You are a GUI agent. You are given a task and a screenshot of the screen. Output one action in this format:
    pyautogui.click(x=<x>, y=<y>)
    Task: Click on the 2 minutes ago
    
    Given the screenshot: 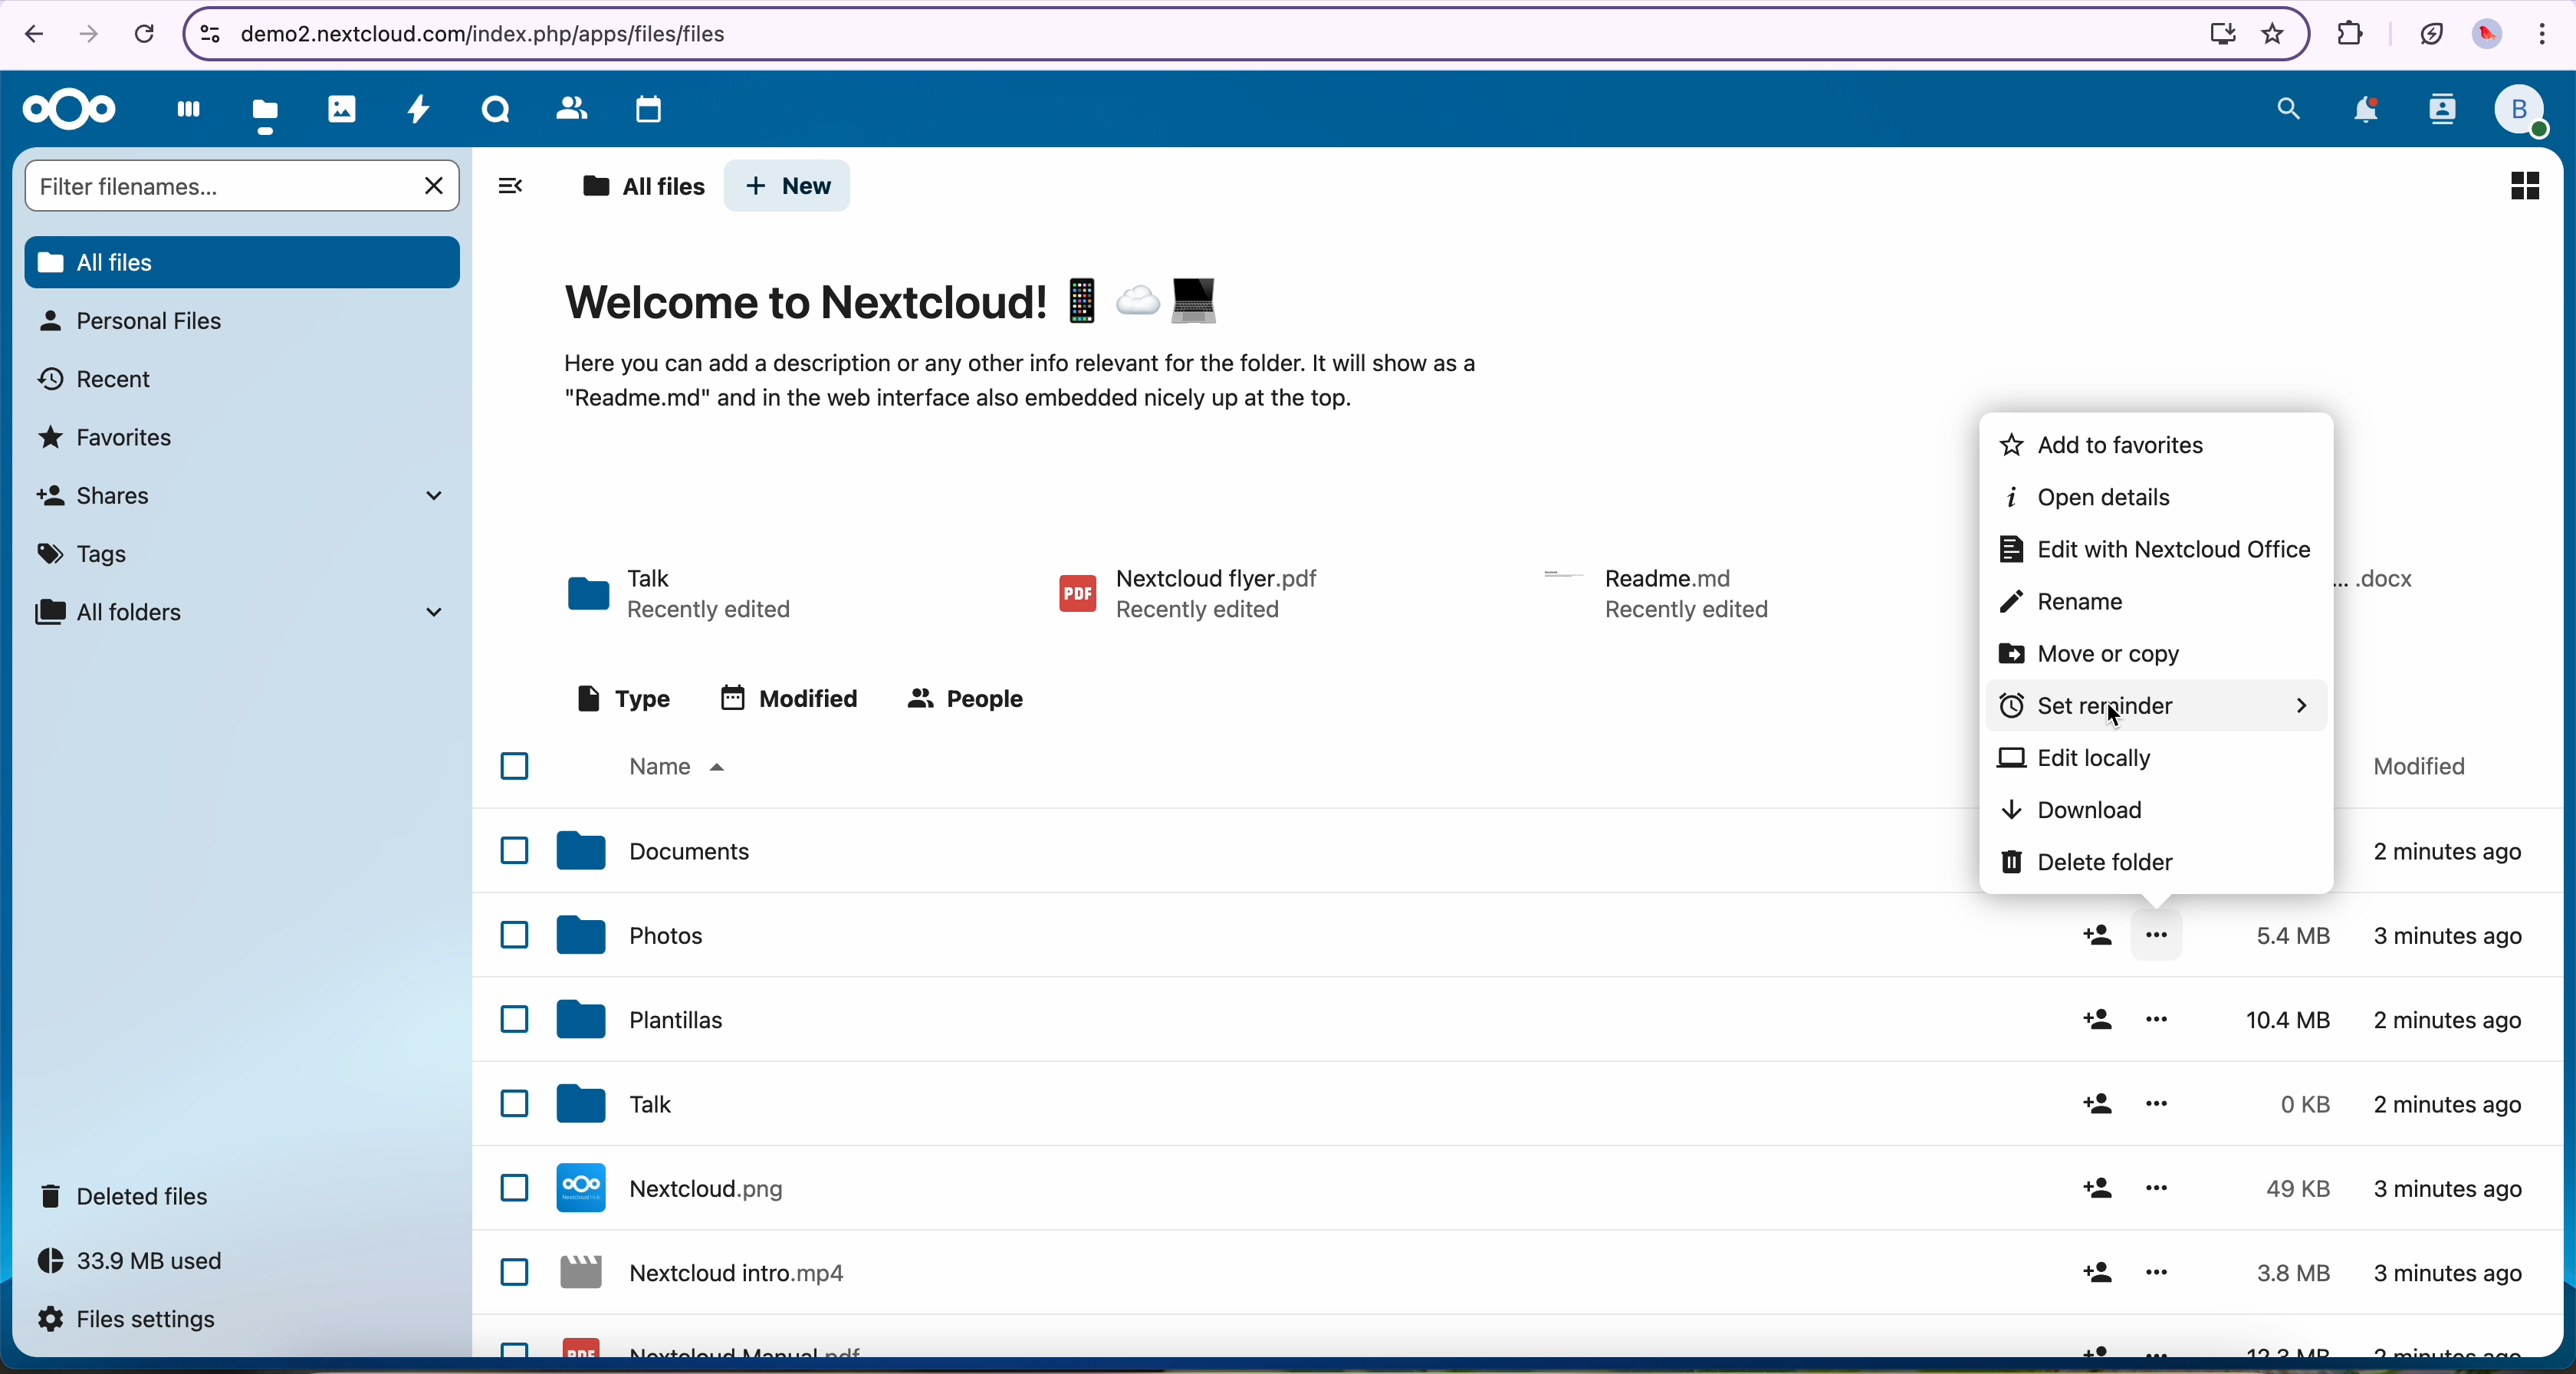 What is the action you would take?
    pyautogui.click(x=2453, y=1018)
    